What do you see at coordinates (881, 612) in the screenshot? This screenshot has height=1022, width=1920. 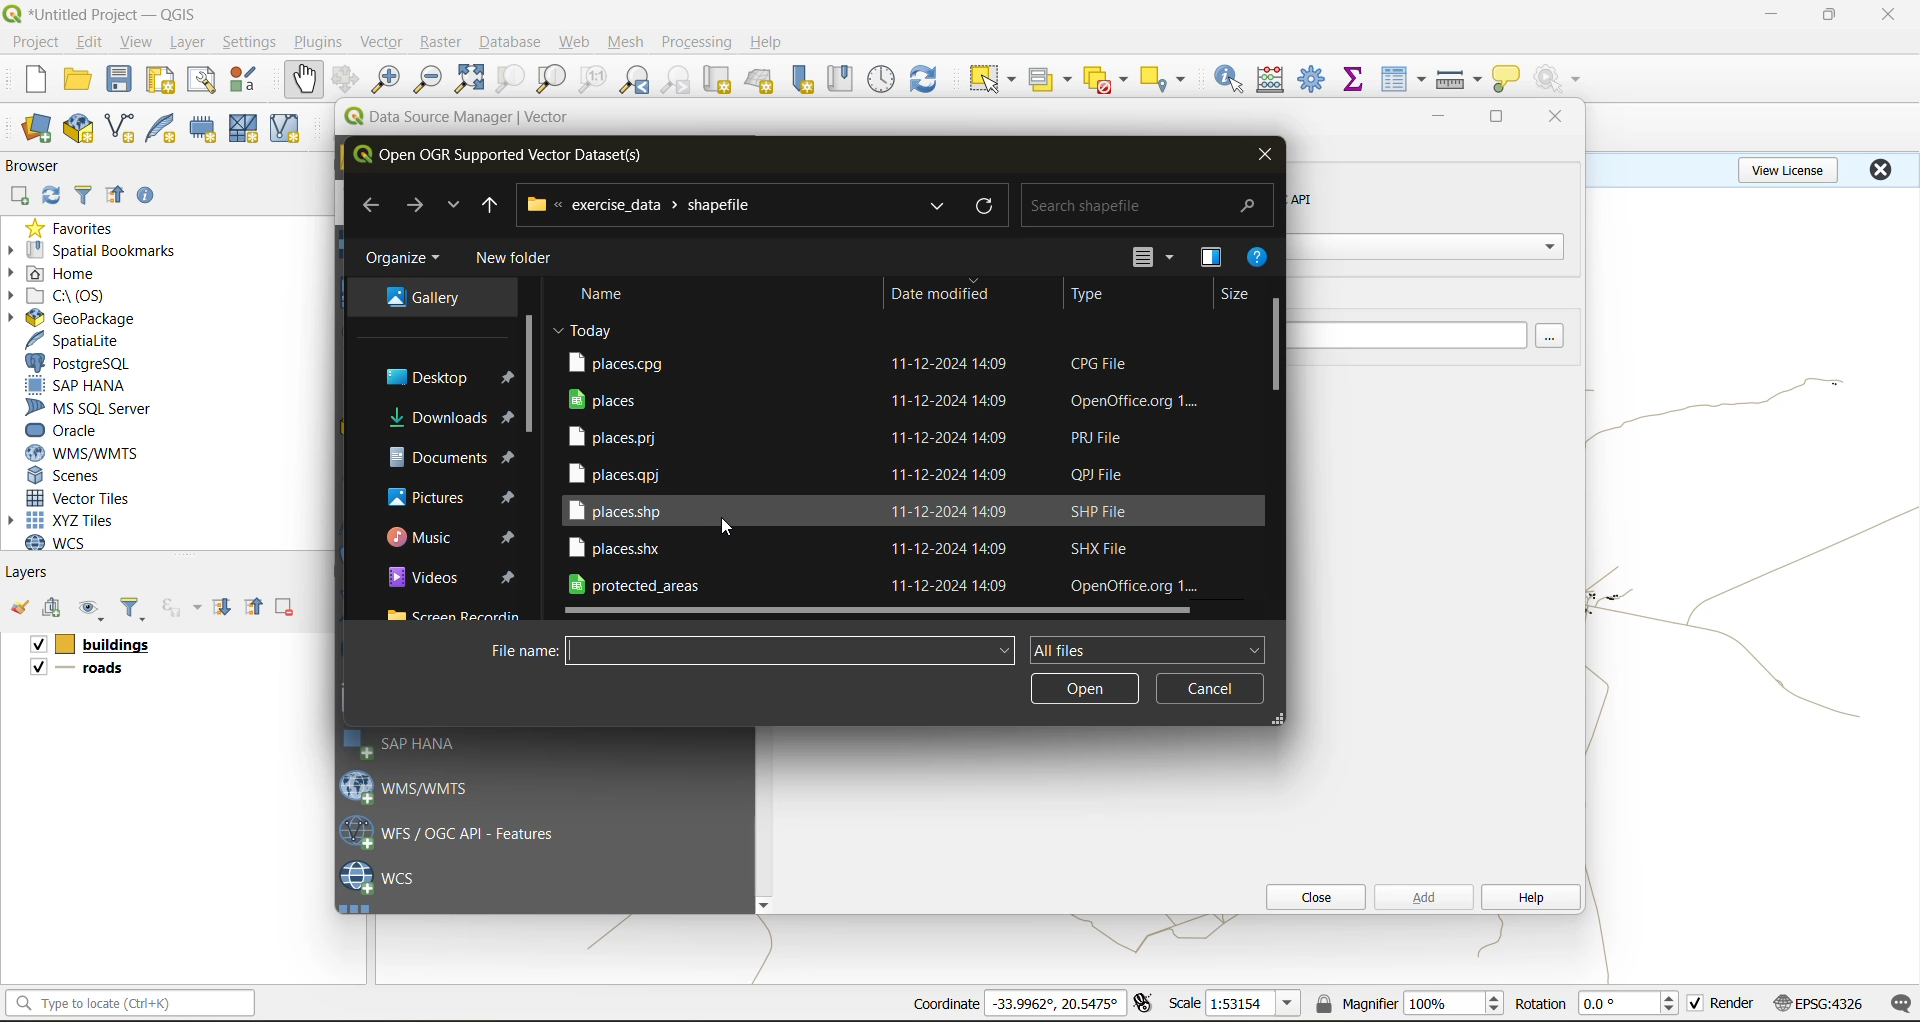 I see `horizontal scroll bar` at bounding box center [881, 612].